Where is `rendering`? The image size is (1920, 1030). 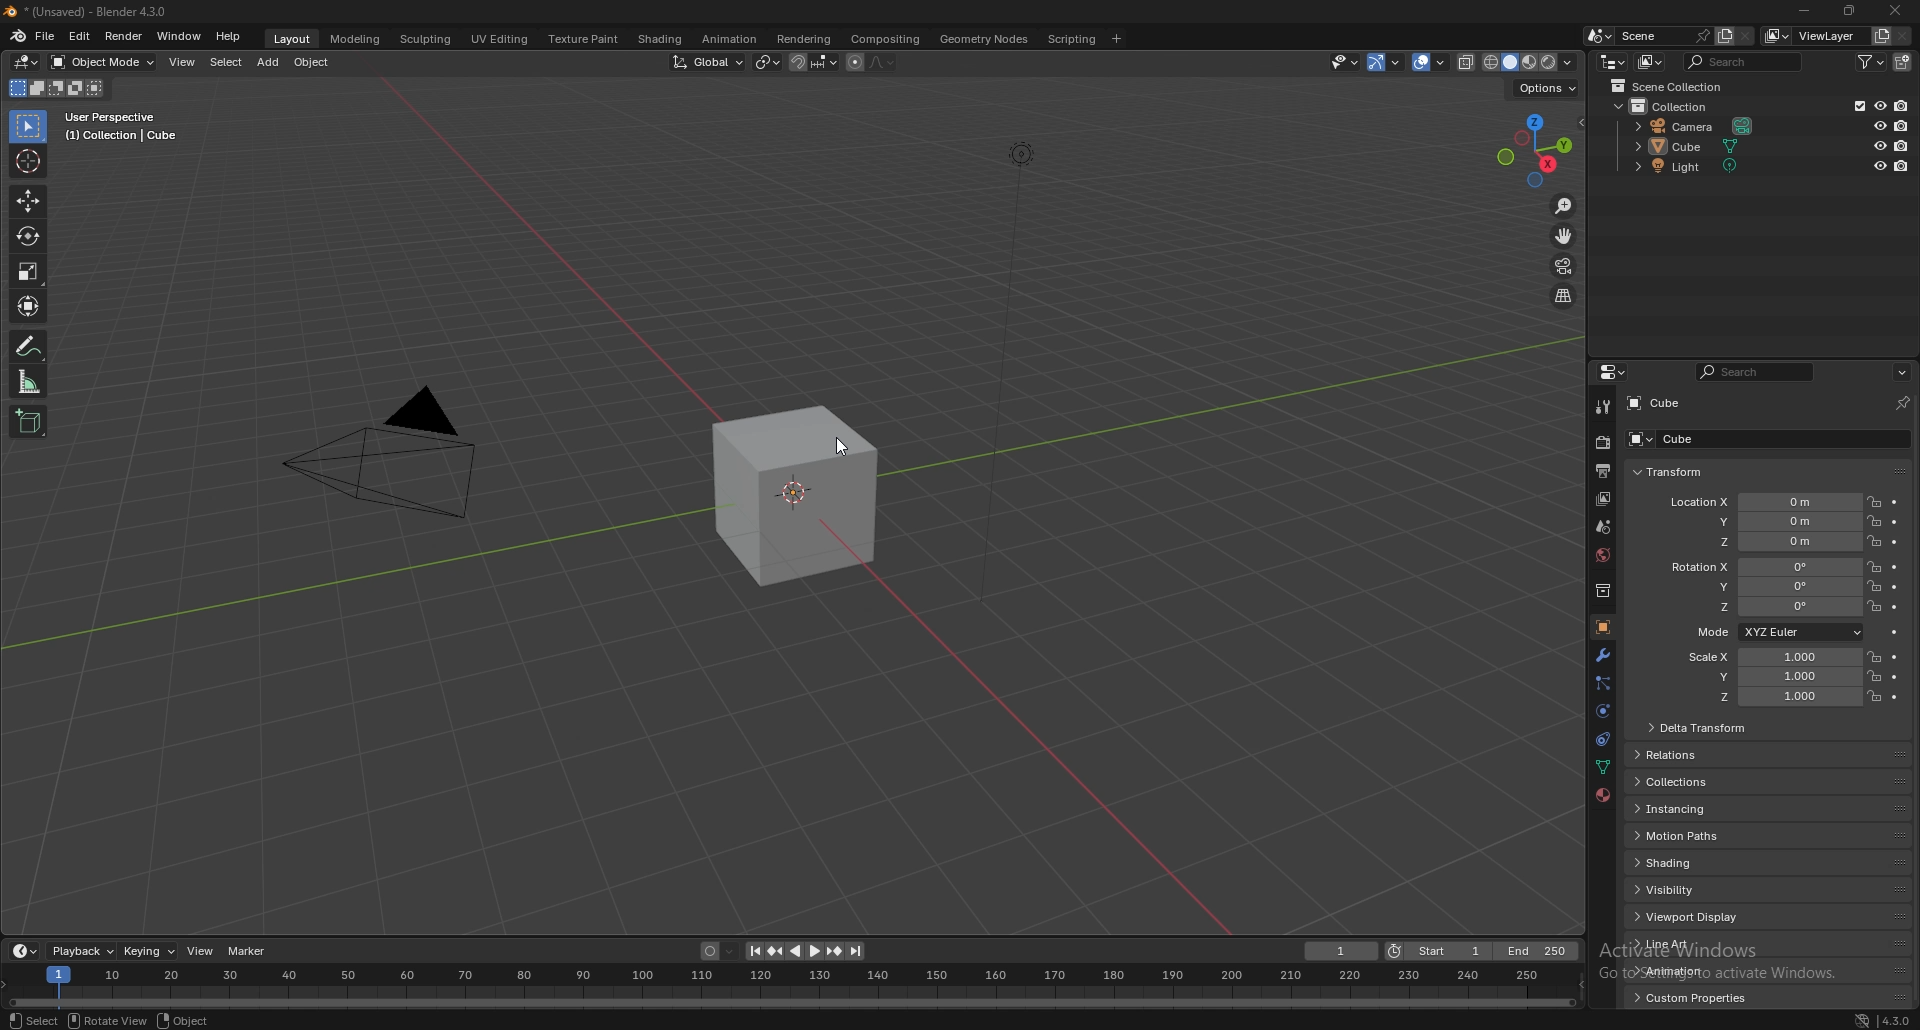
rendering is located at coordinates (805, 39).